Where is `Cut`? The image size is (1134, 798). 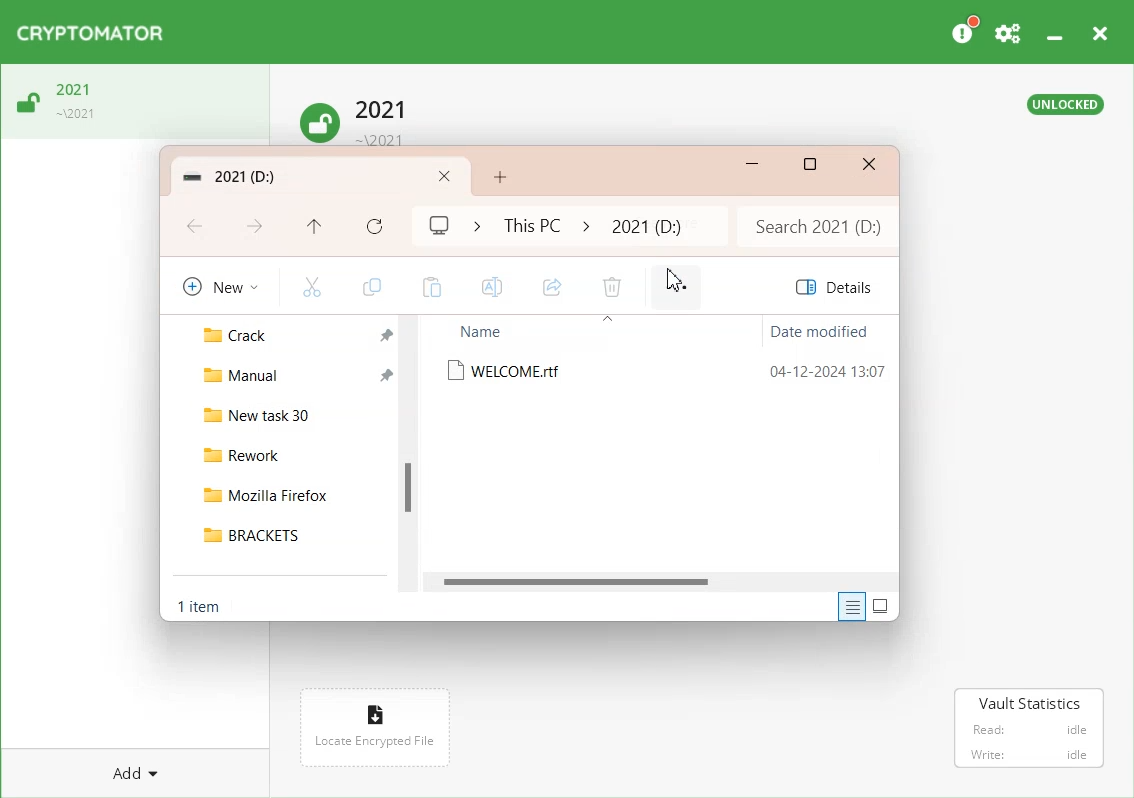
Cut is located at coordinates (314, 285).